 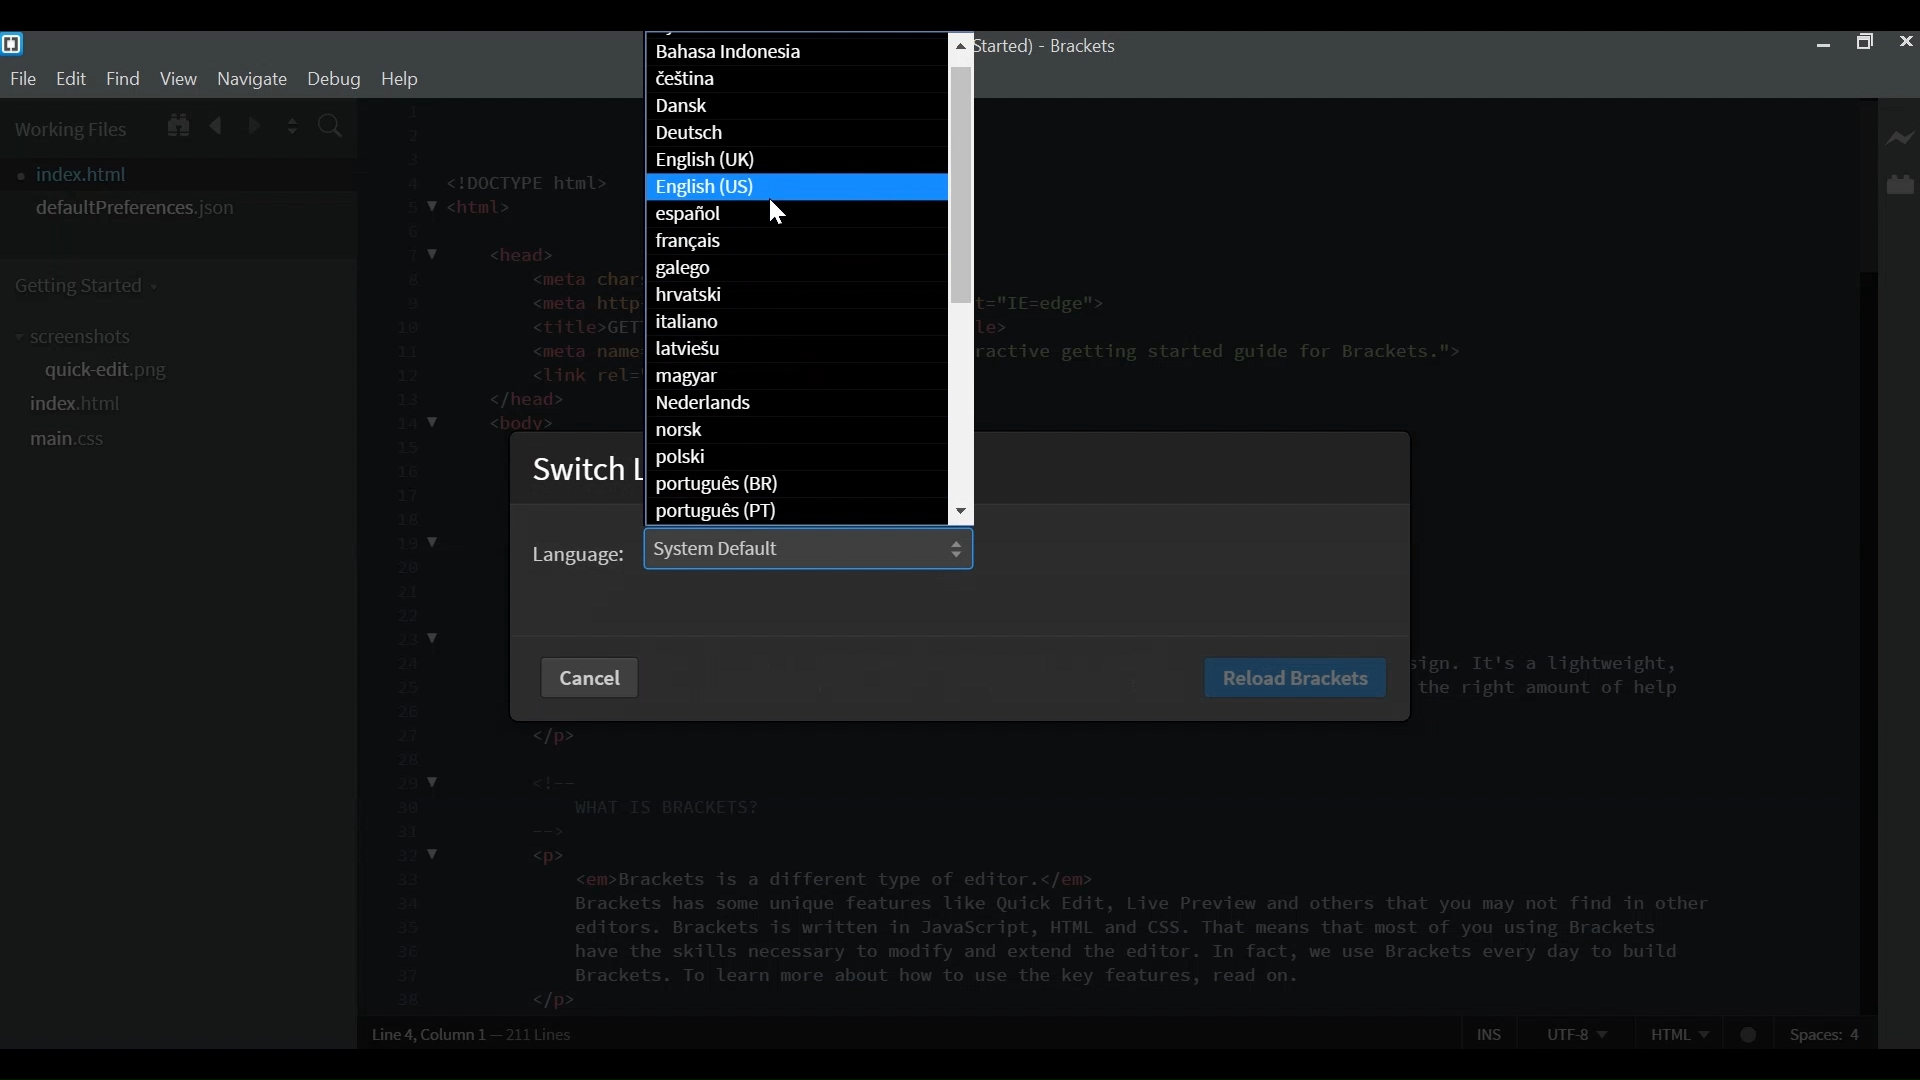 What do you see at coordinates (796, 269) in the screenshot?
I see `galego` at bounding box center [796, 269].